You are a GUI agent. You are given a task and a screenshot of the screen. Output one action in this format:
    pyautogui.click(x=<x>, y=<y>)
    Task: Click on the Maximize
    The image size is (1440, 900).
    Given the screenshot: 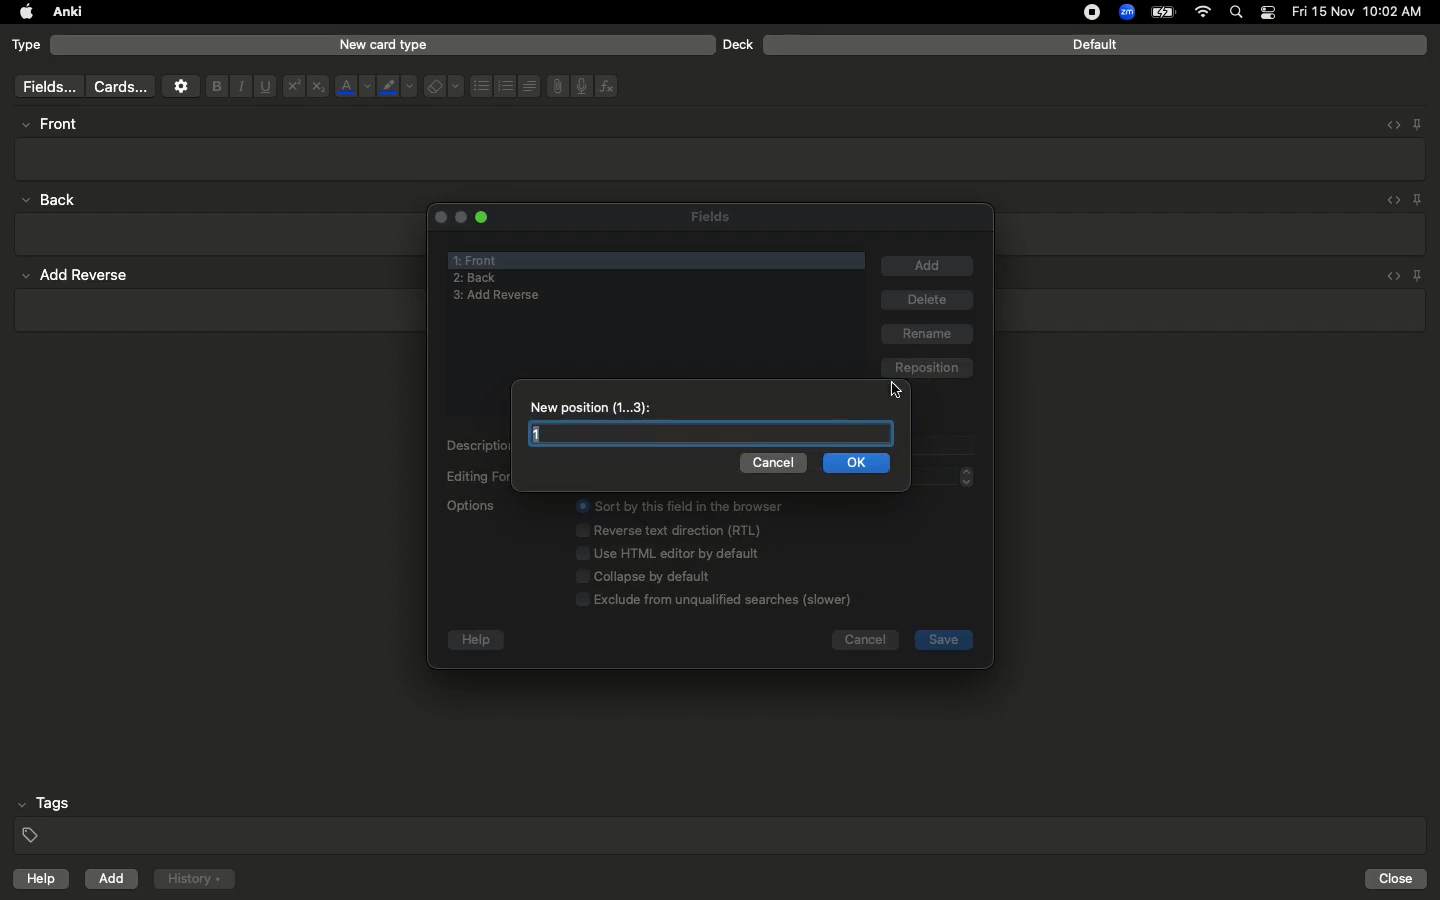 What is the action you would take?
    pyautogui.click(x=484, y=220)
    